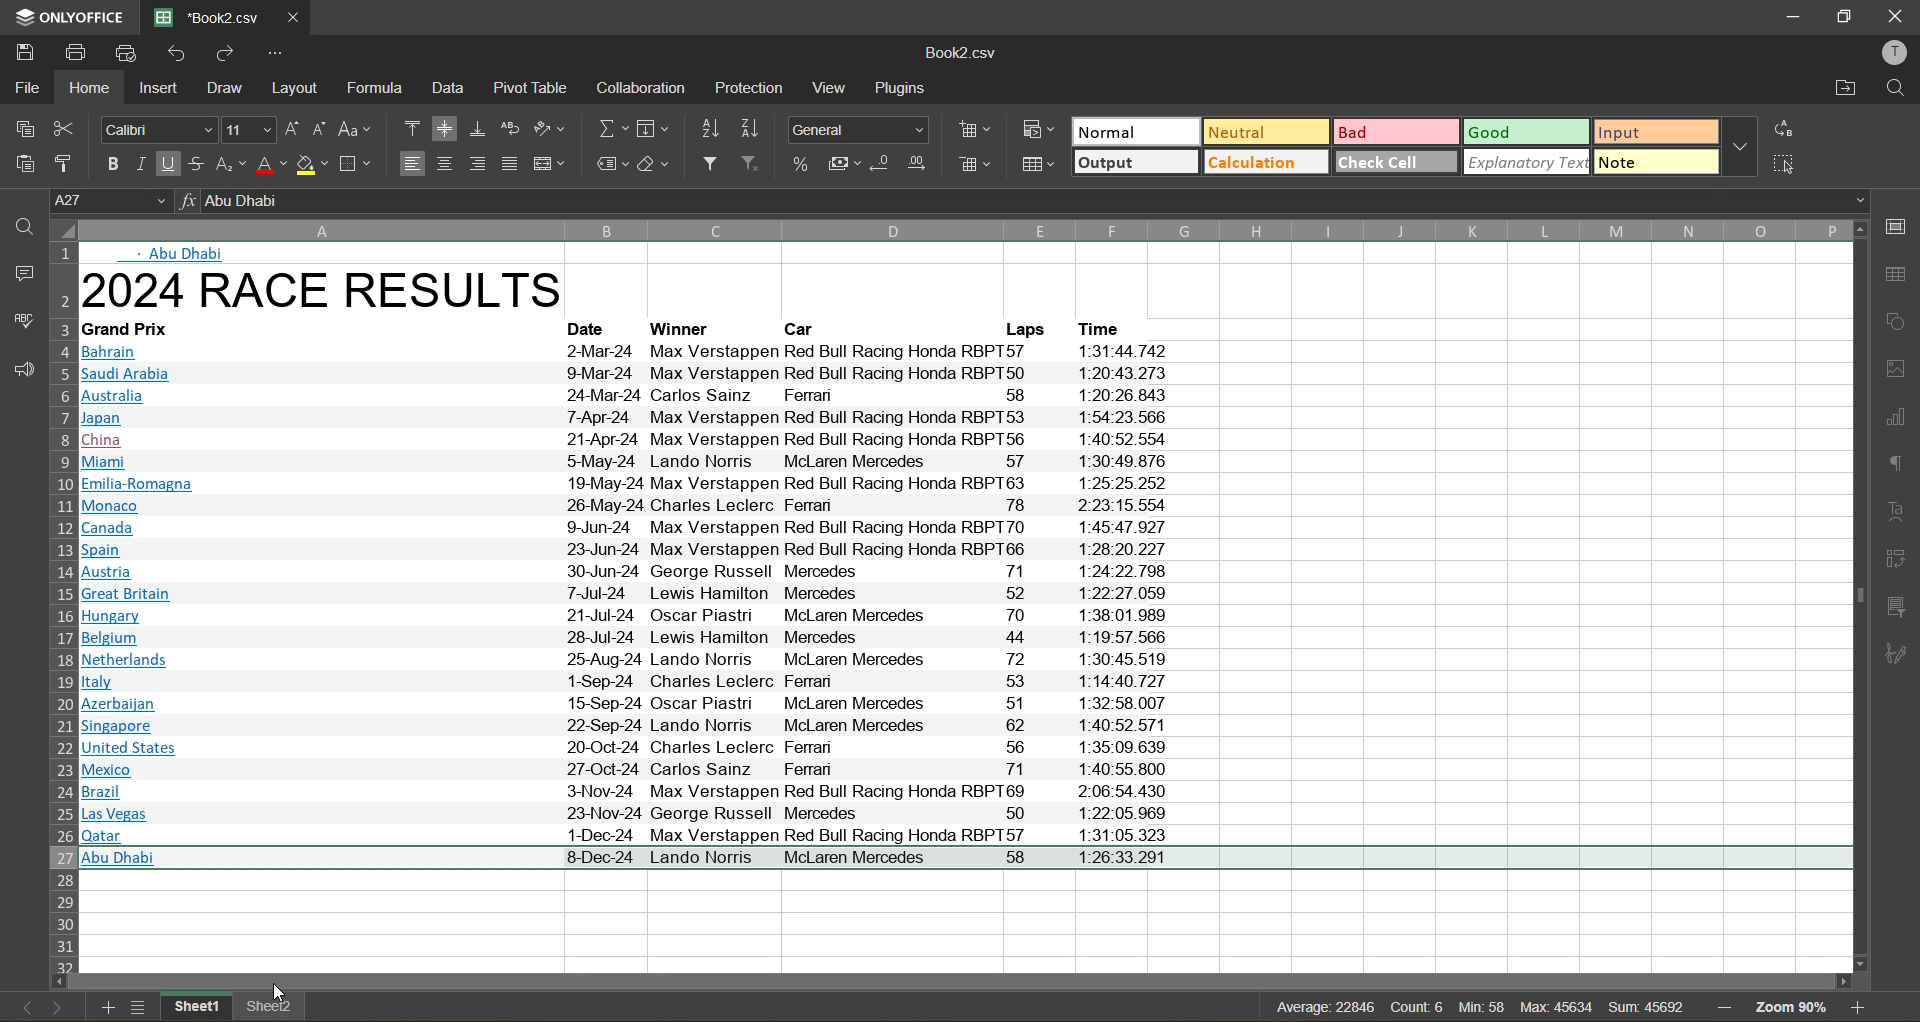 This screenshot has height=1022, width=1920. What do you see at coordinates (85, 87) in the screenshot?
I see `home` at bounding box center [85, 87].